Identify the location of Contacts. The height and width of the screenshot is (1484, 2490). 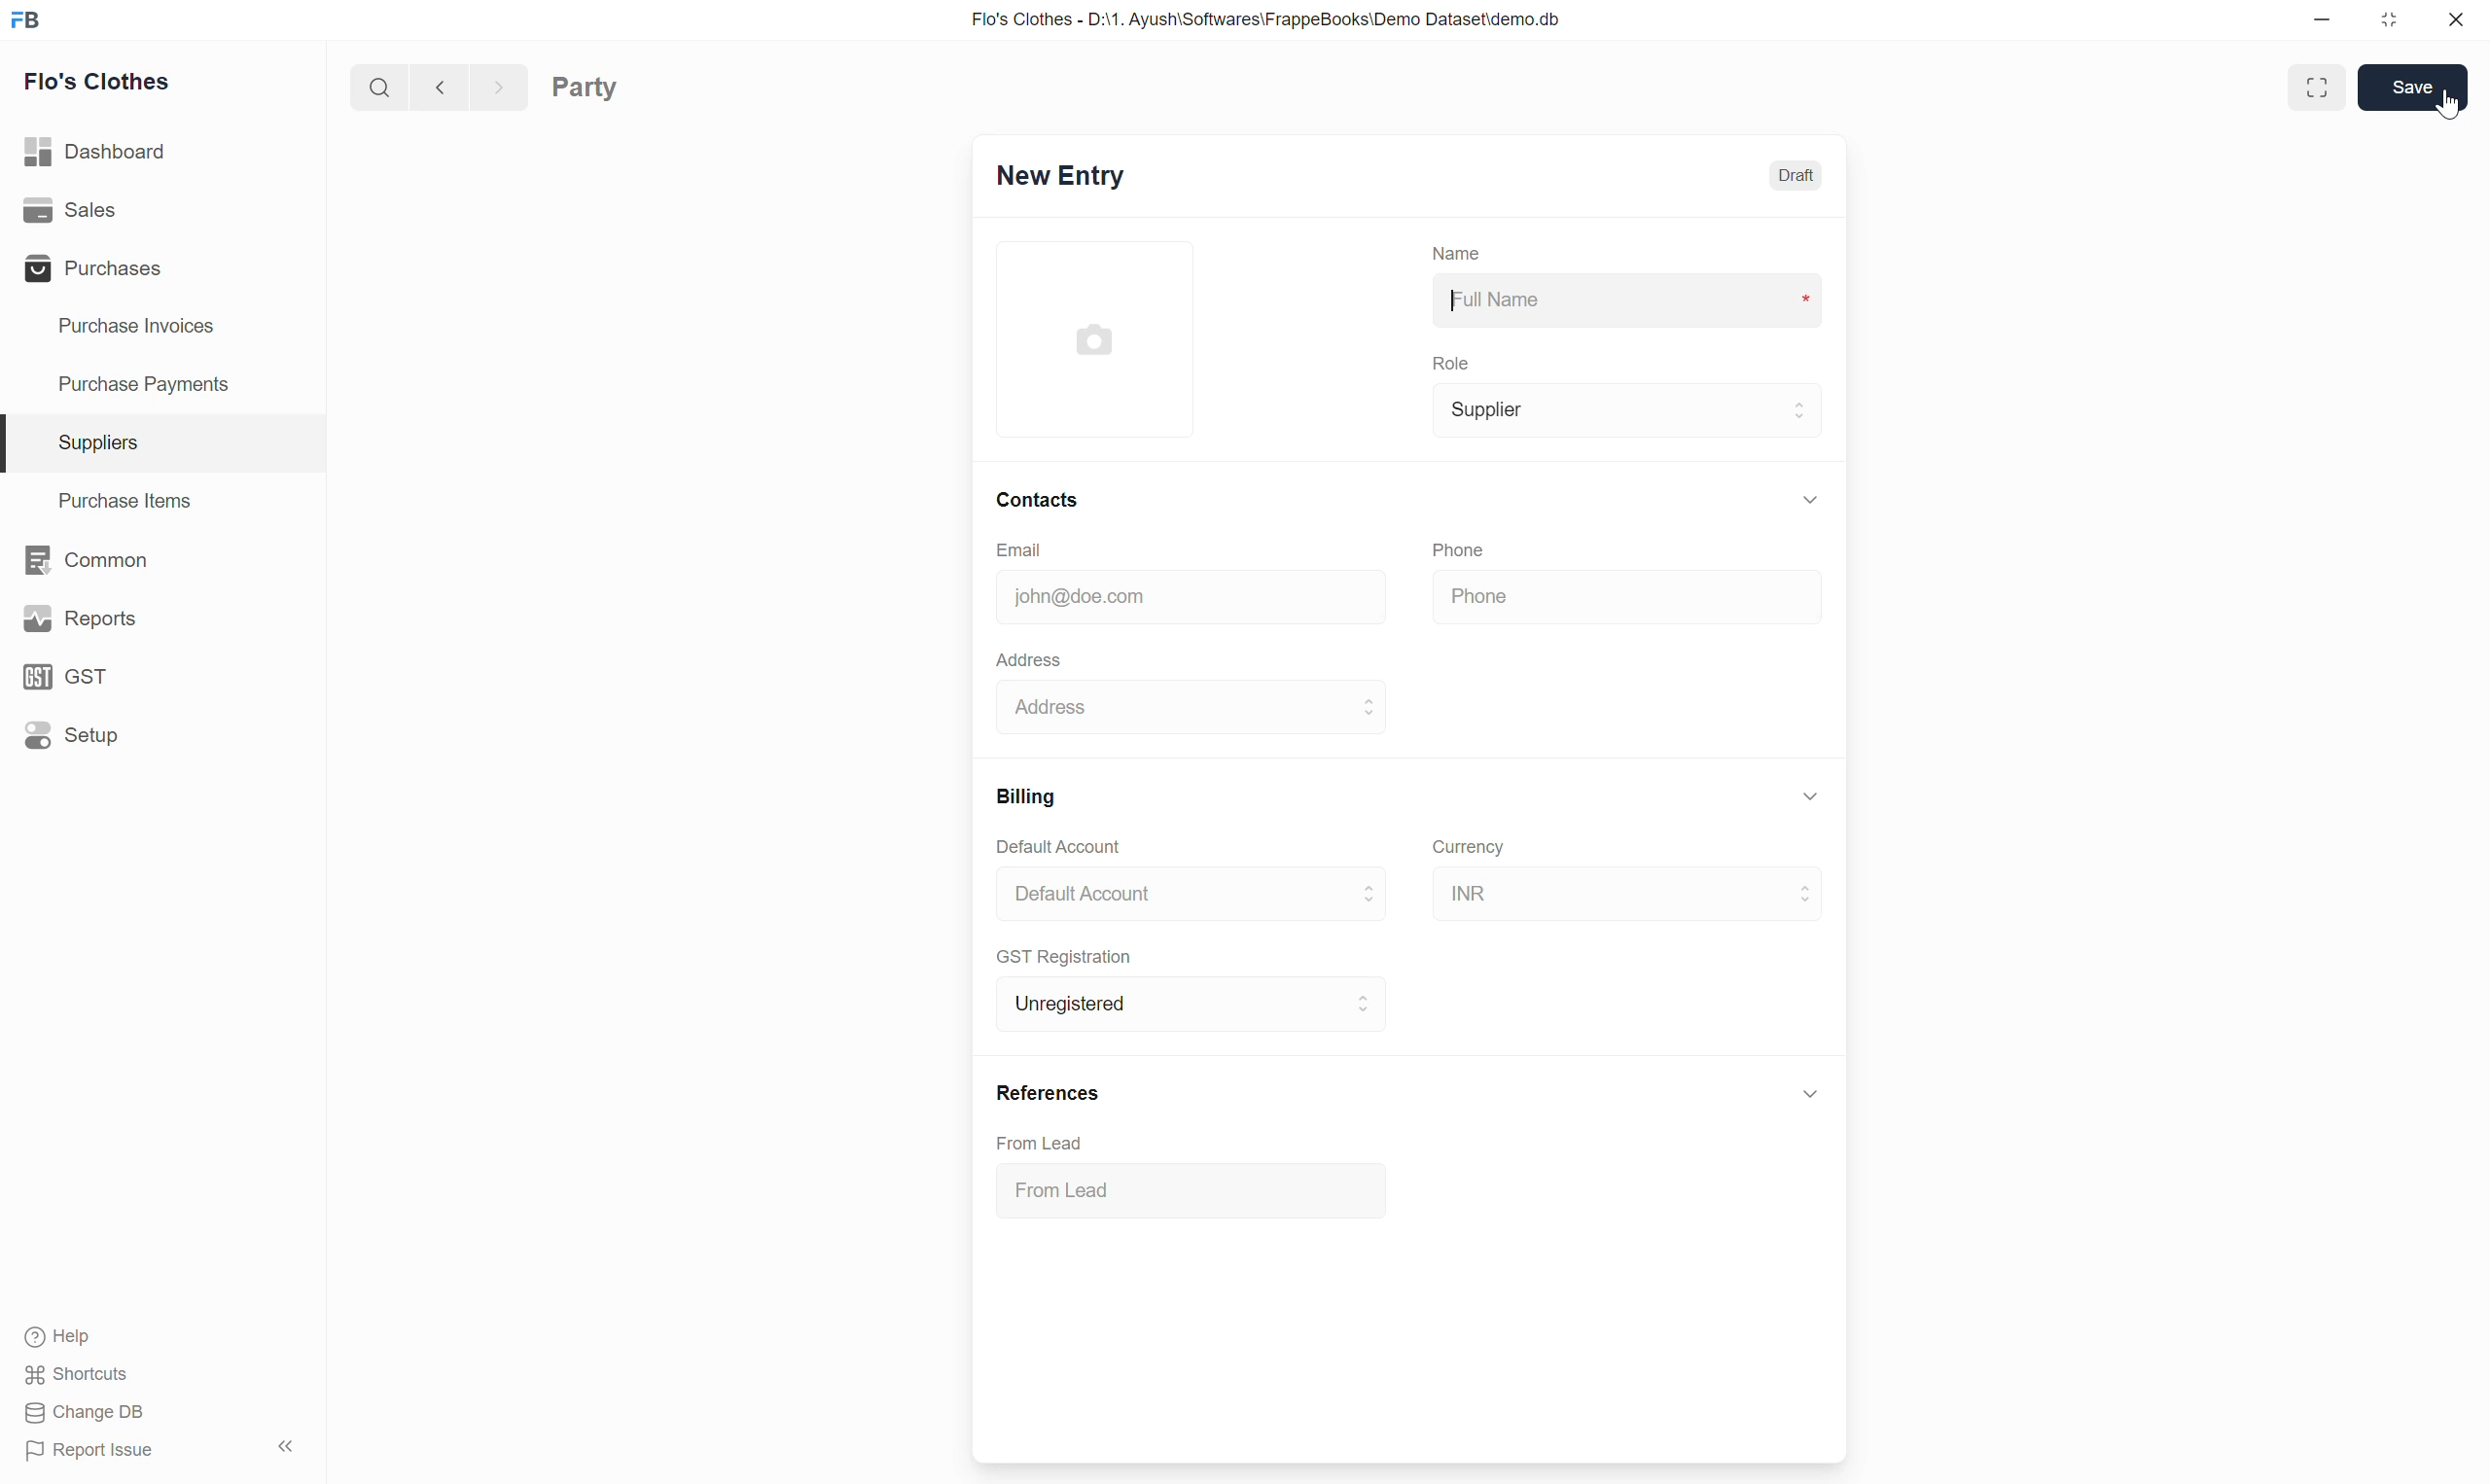
(1038, 500).